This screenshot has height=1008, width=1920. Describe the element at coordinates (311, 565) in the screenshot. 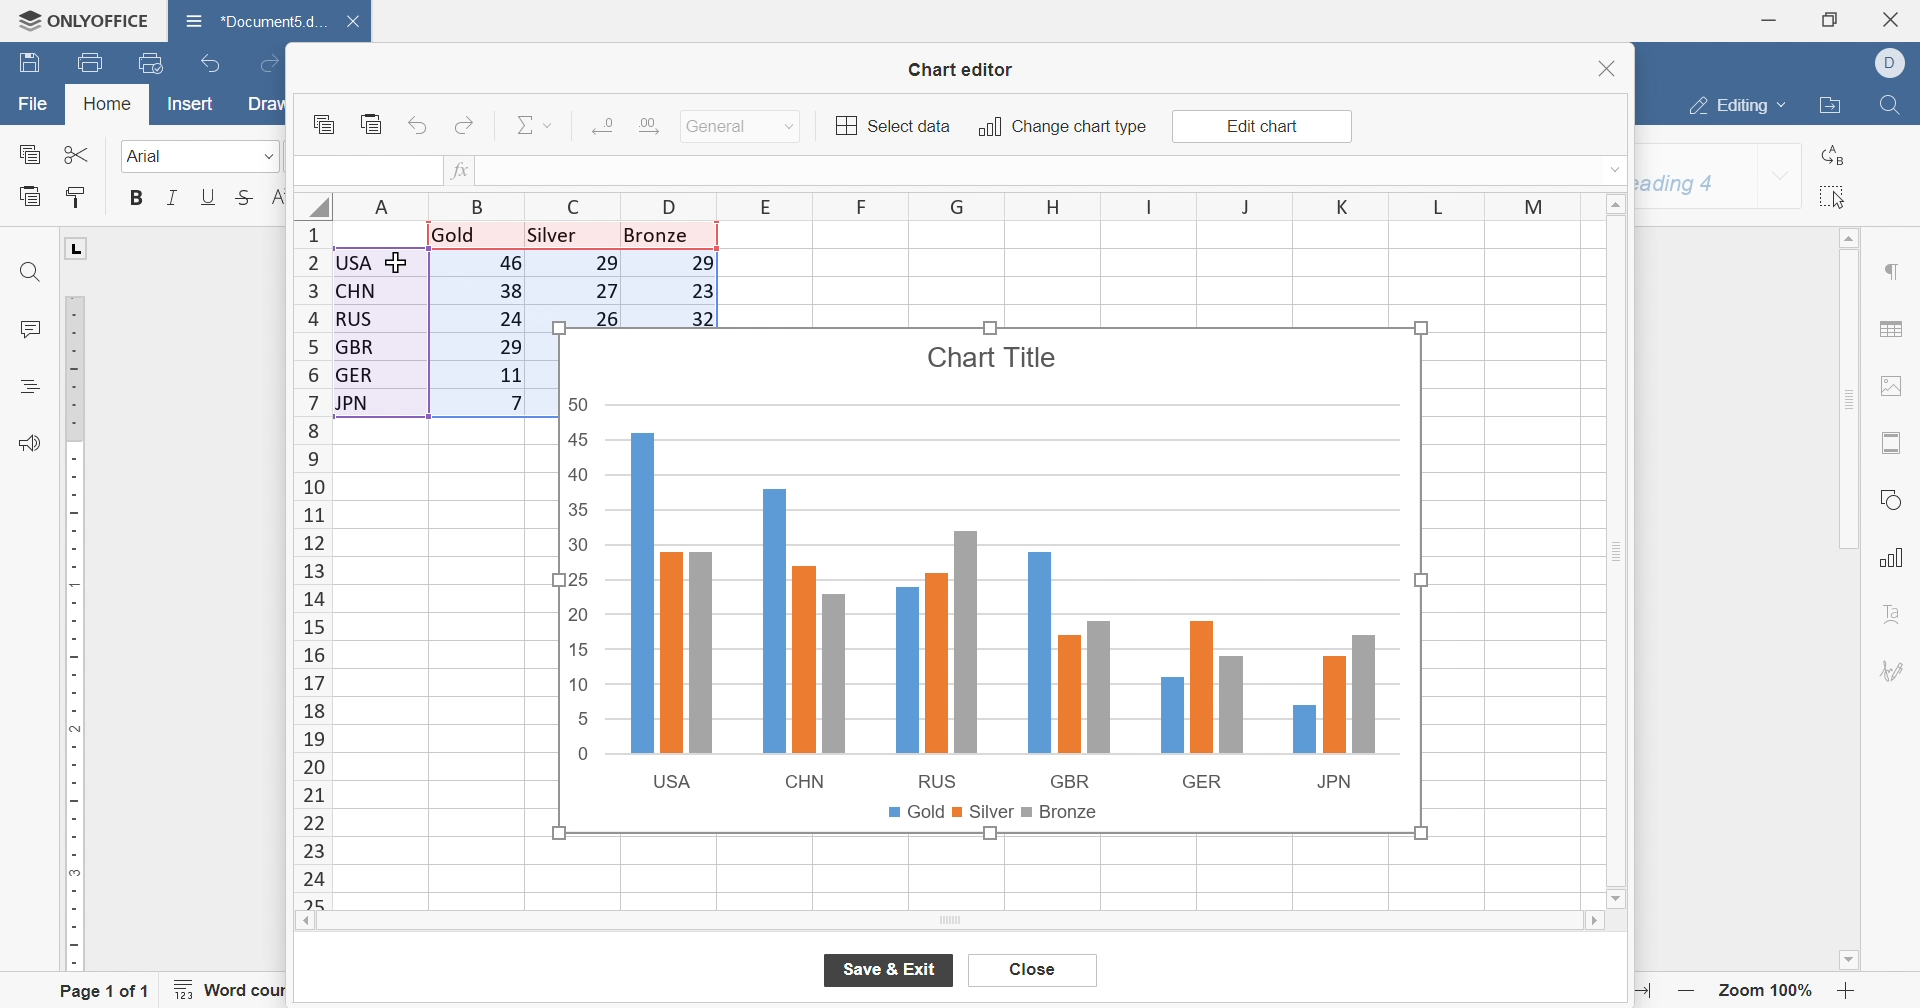

I see `row number` at that location.